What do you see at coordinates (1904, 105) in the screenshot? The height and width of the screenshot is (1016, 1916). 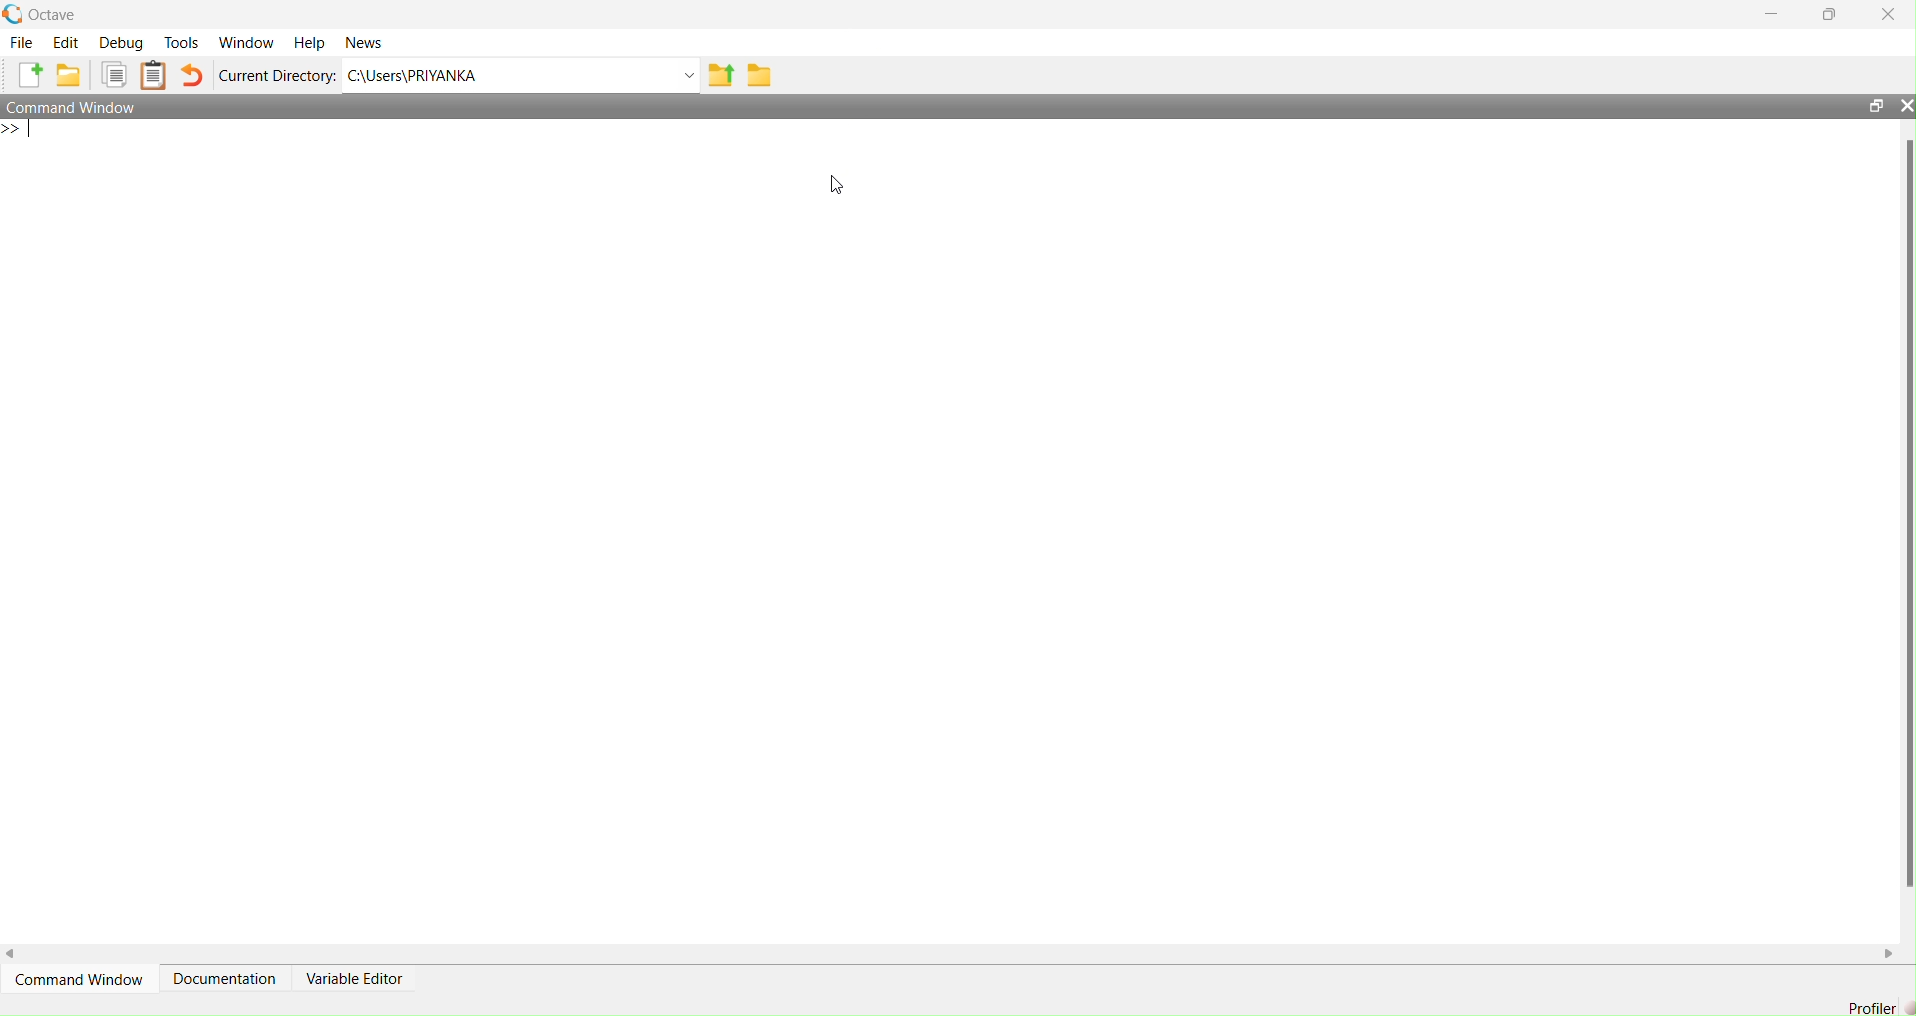 I see `close` at bounding box center [1904, 105].